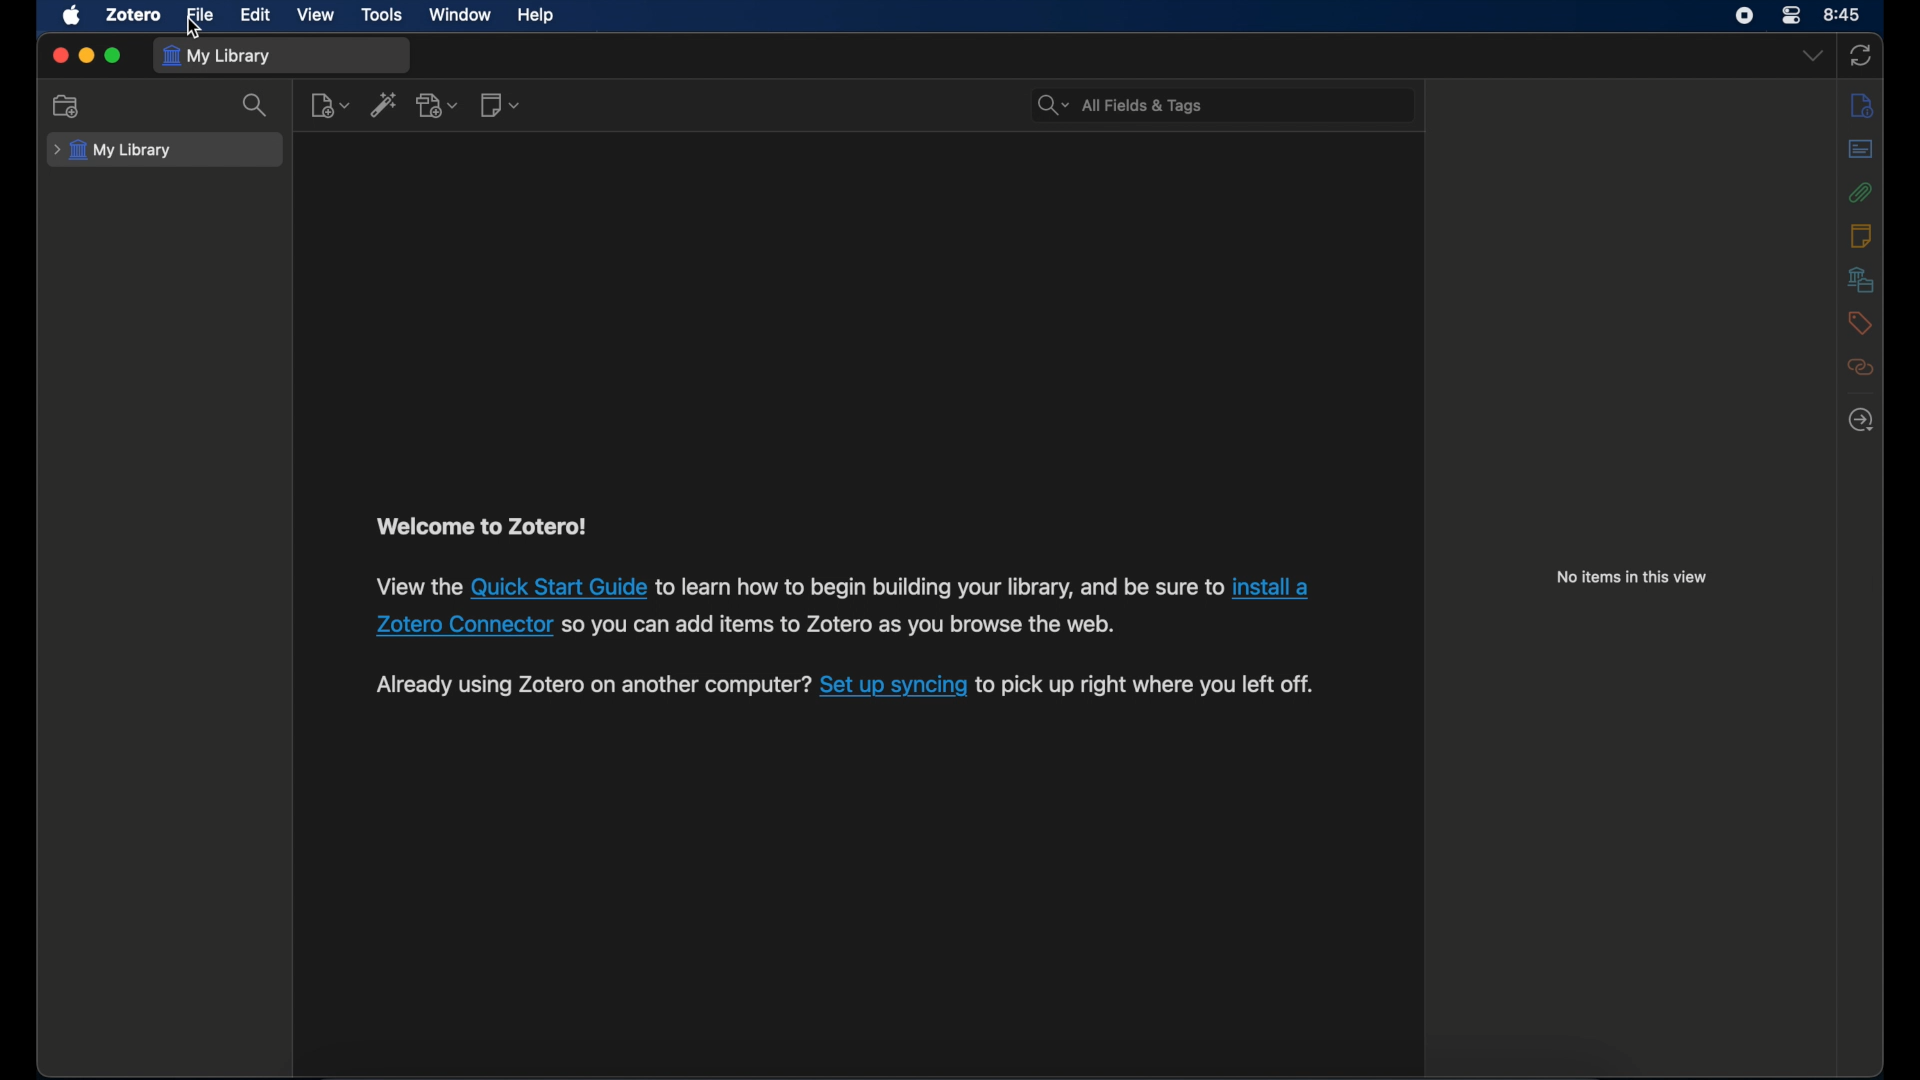  Describe the element at coordinates (258, 107) in the screenshot. I see `search` at that location.